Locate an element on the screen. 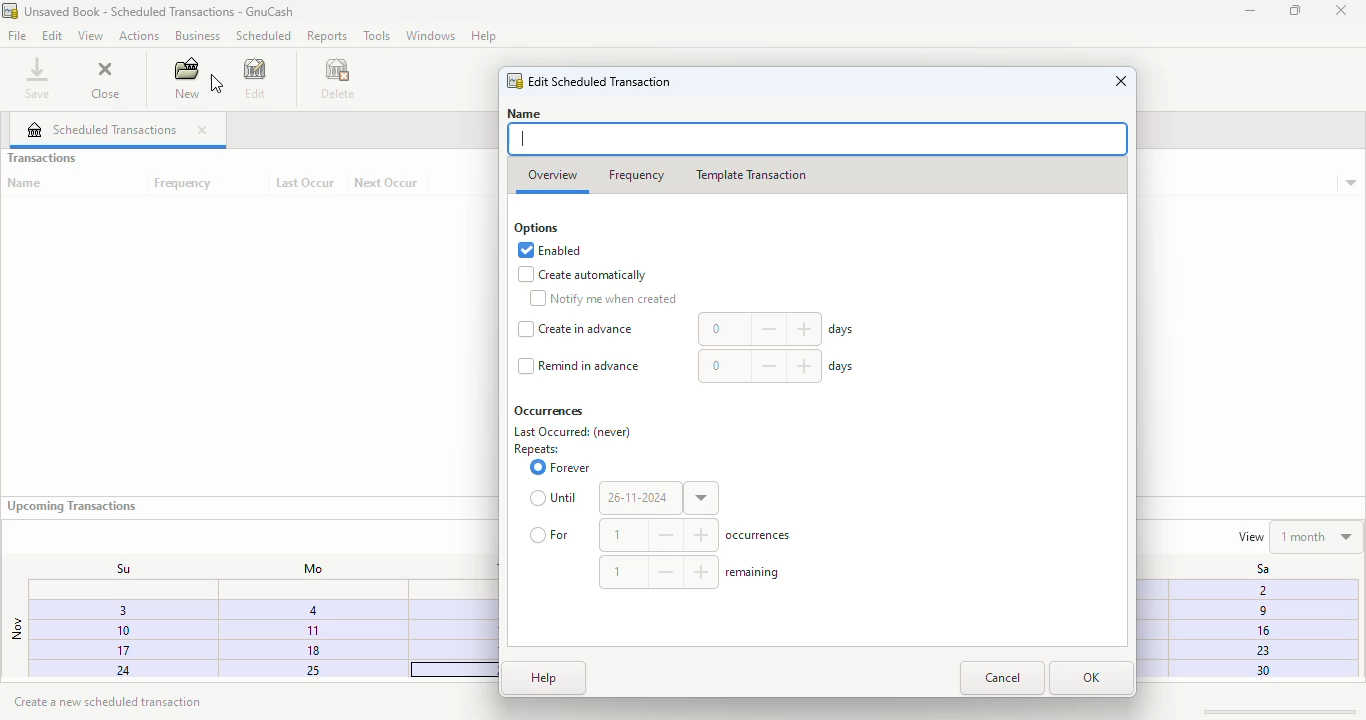 The width and height of the screenshot is (1366, 720). delete is located at coordinates (339, 78).